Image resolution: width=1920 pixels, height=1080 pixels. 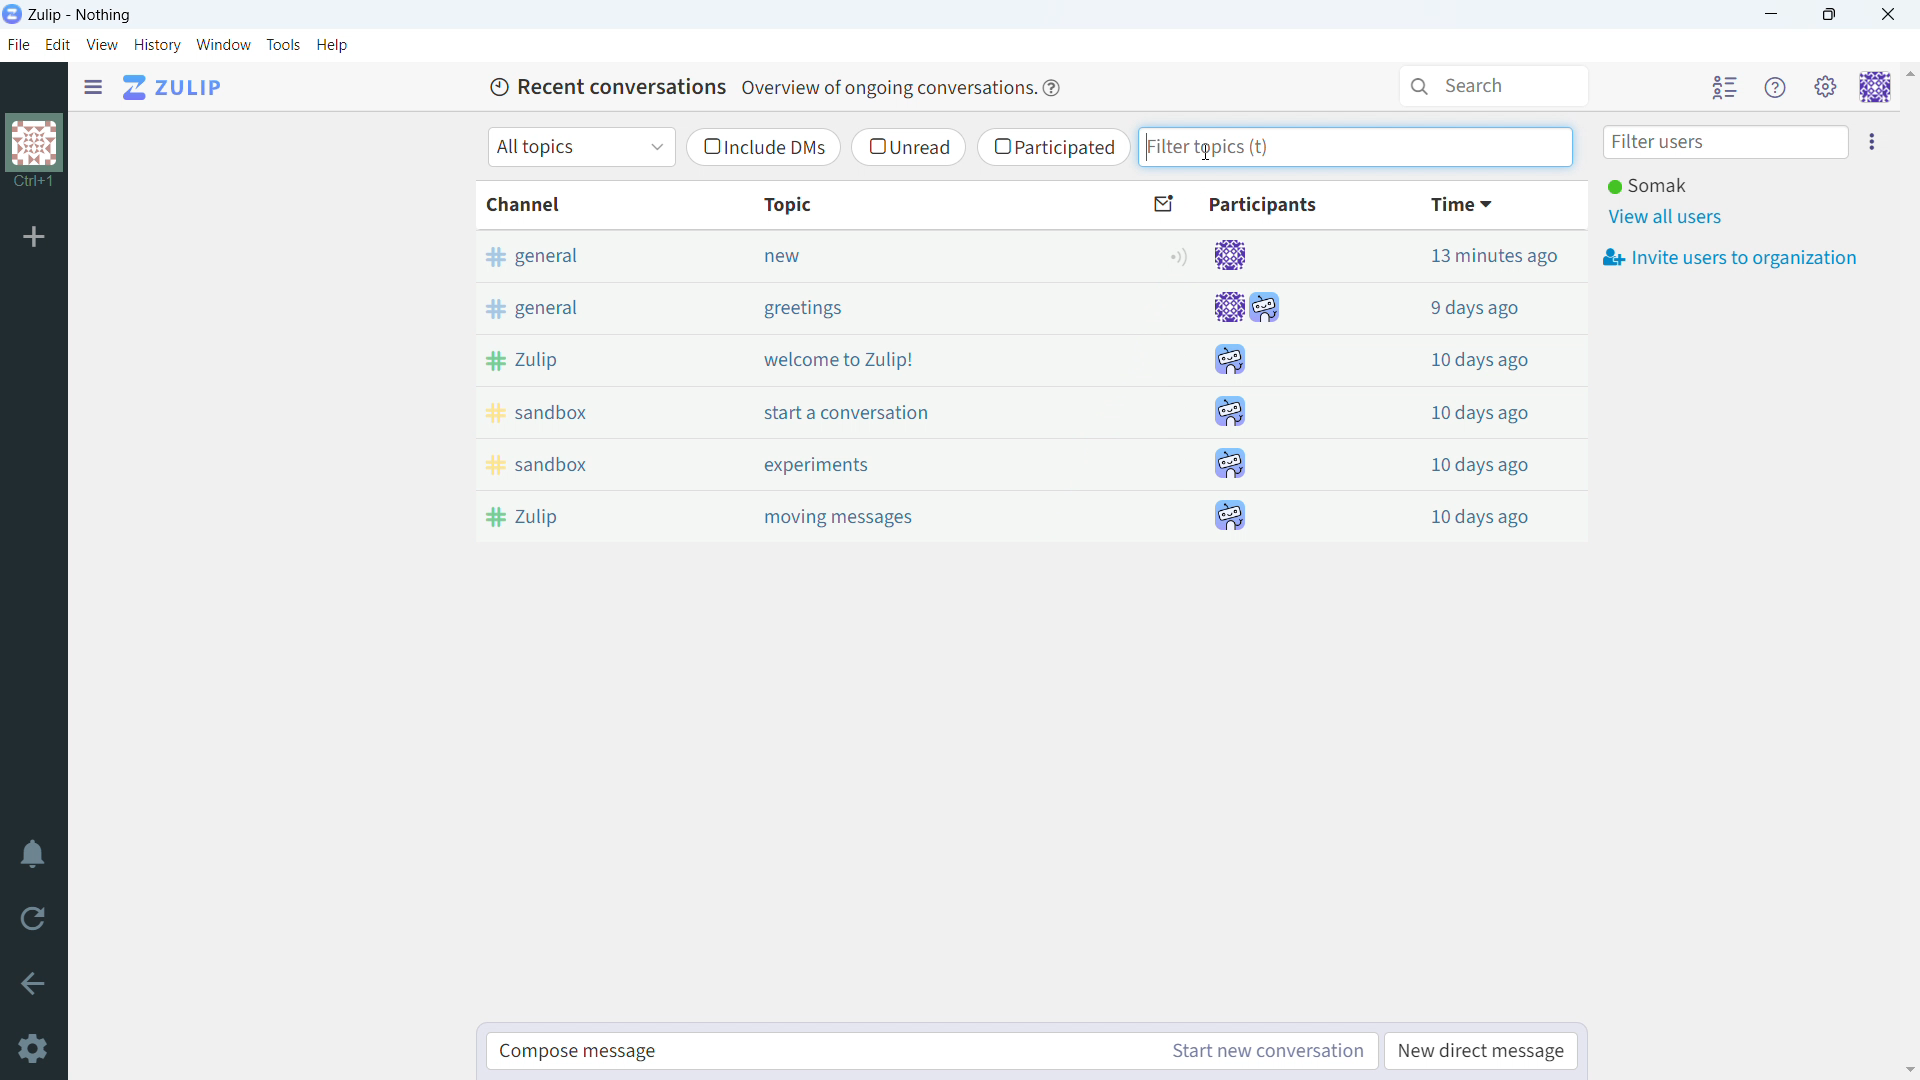 I want to click on personal menu, so click(x=1874, y=88).